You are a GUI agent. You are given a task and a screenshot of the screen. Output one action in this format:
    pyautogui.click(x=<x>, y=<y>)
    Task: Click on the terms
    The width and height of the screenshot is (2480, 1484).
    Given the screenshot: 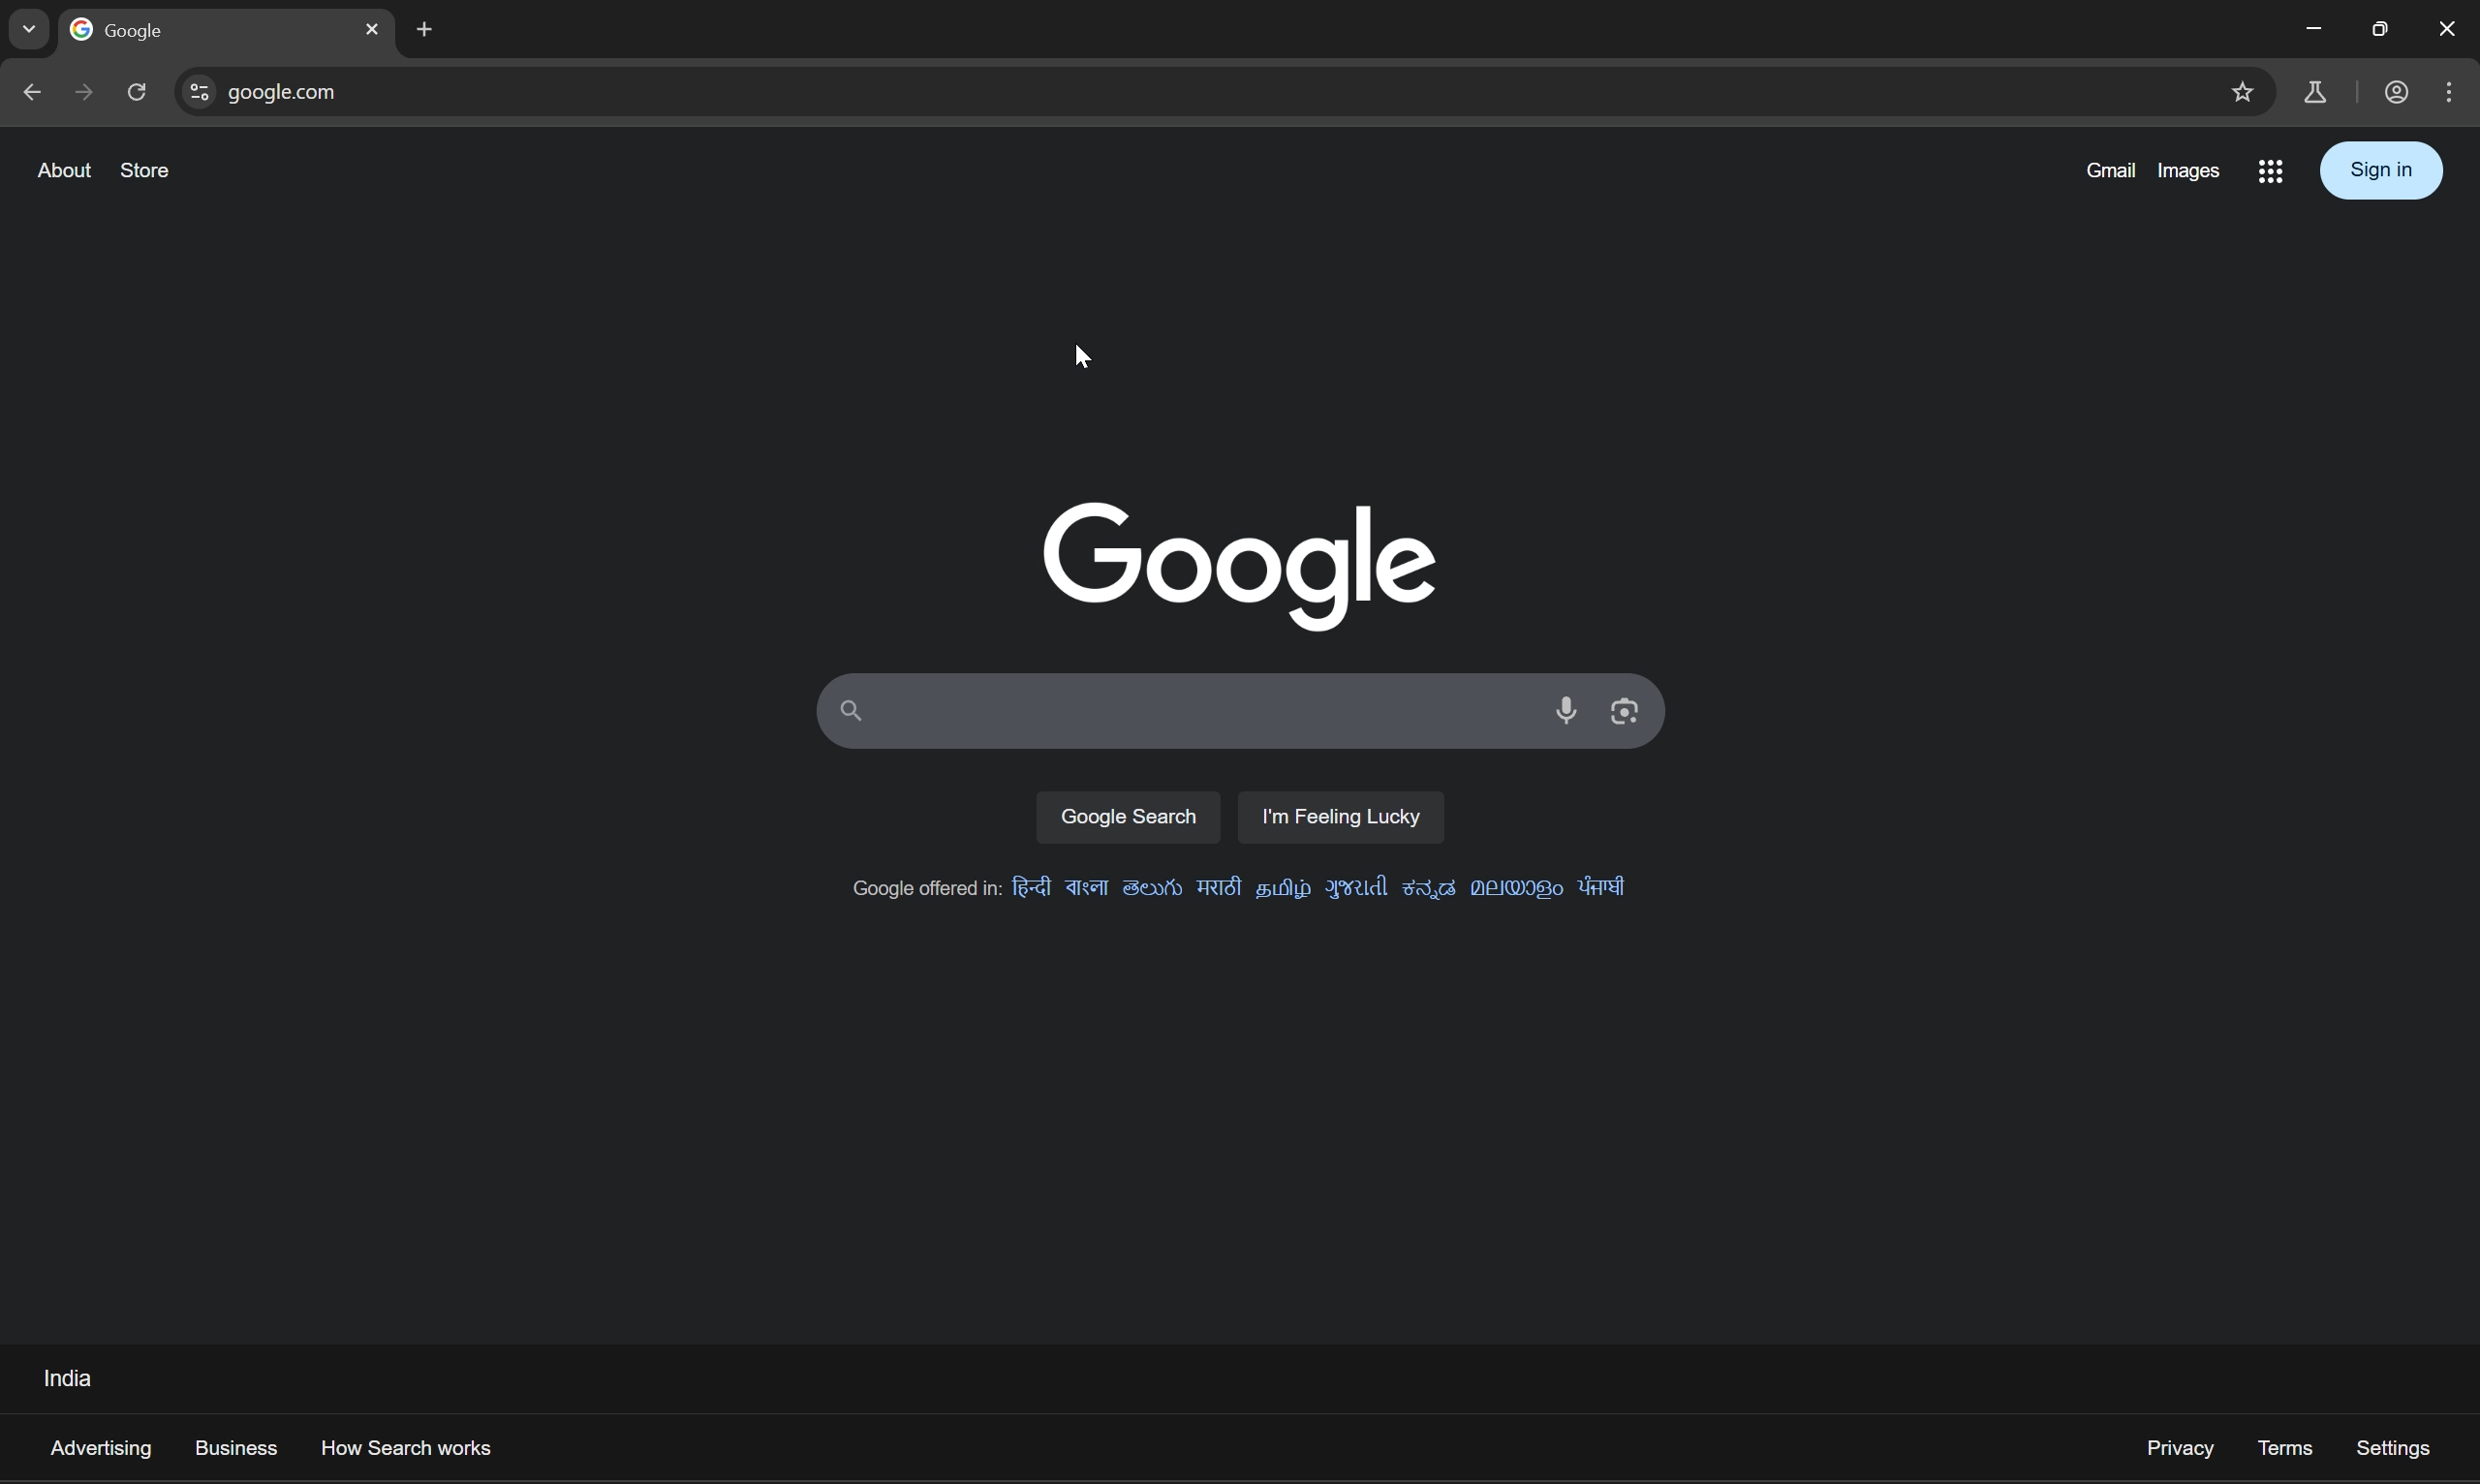 What is the action you would take?
    pyautogui.click(x=2282, y=1447)
    